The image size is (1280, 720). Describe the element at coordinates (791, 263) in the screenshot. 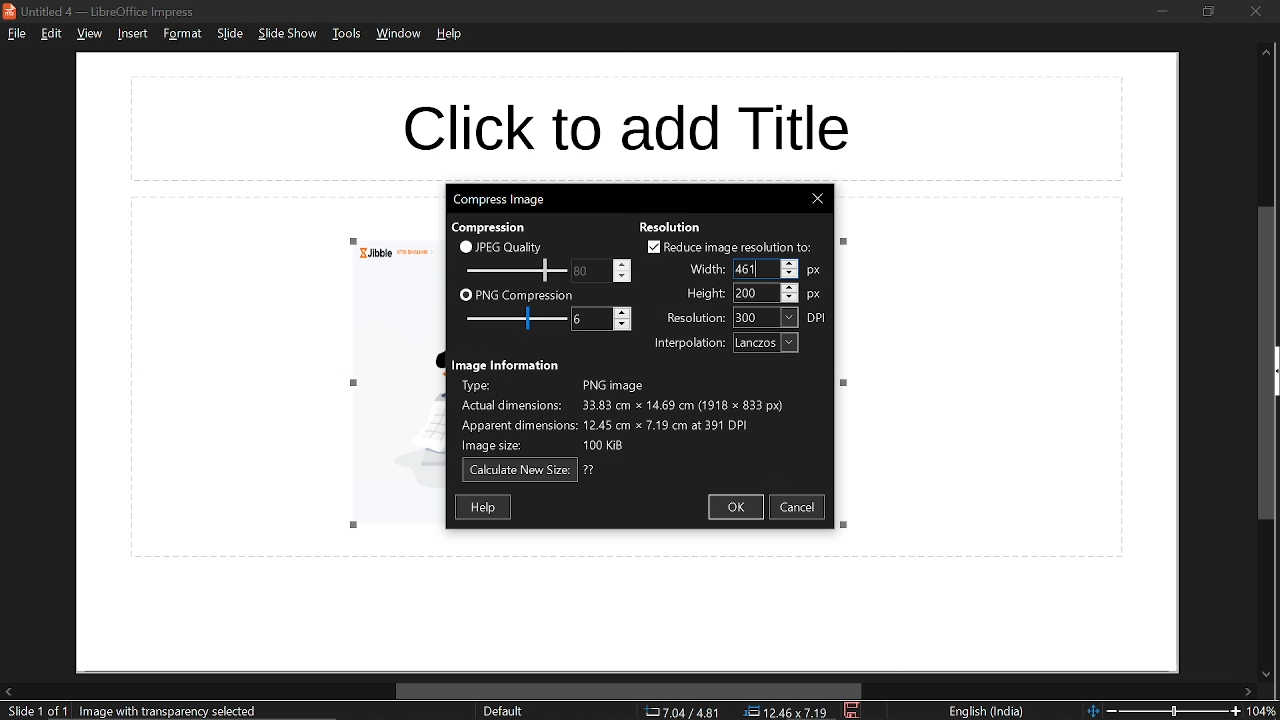

I see `Increase ` at that location.